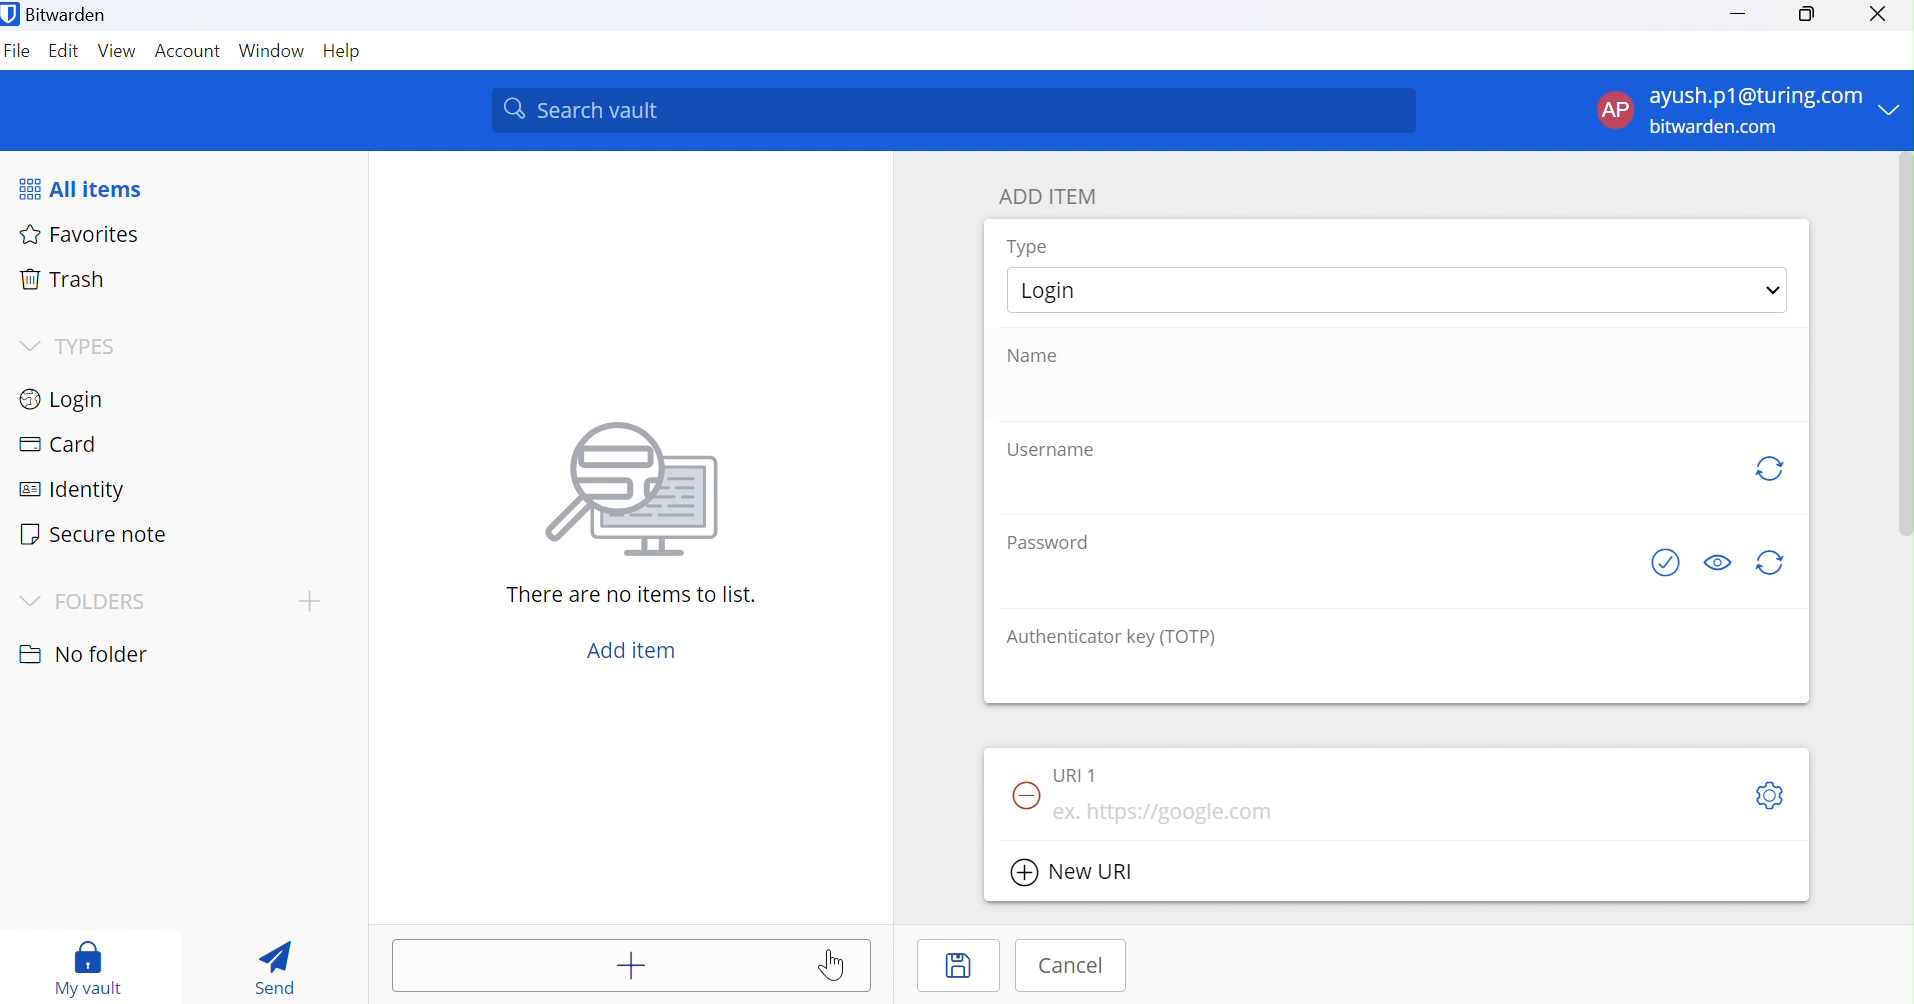 This screenshot has height=1004, width=1914. Describe the element at coordinates (277, 968) in the screenshot. I see `Send` at that location.